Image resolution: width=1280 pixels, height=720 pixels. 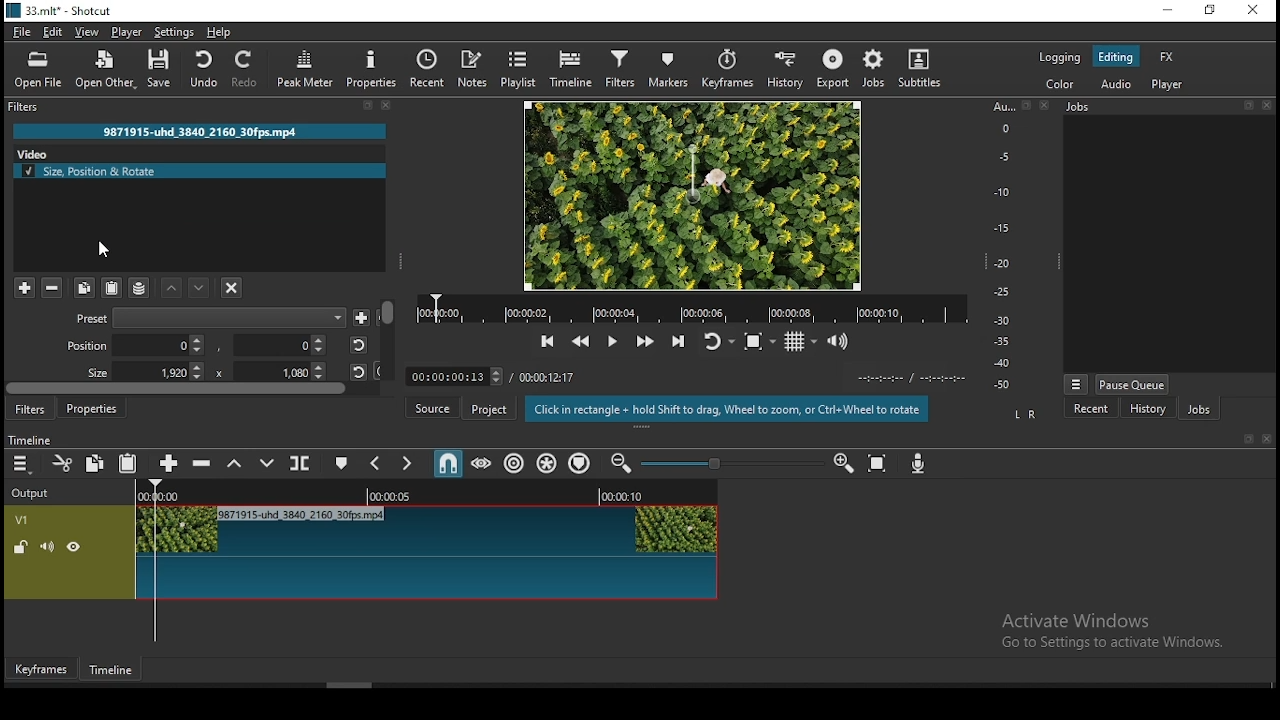 I want to click on create/edit marker, so click(x=344, y=465).